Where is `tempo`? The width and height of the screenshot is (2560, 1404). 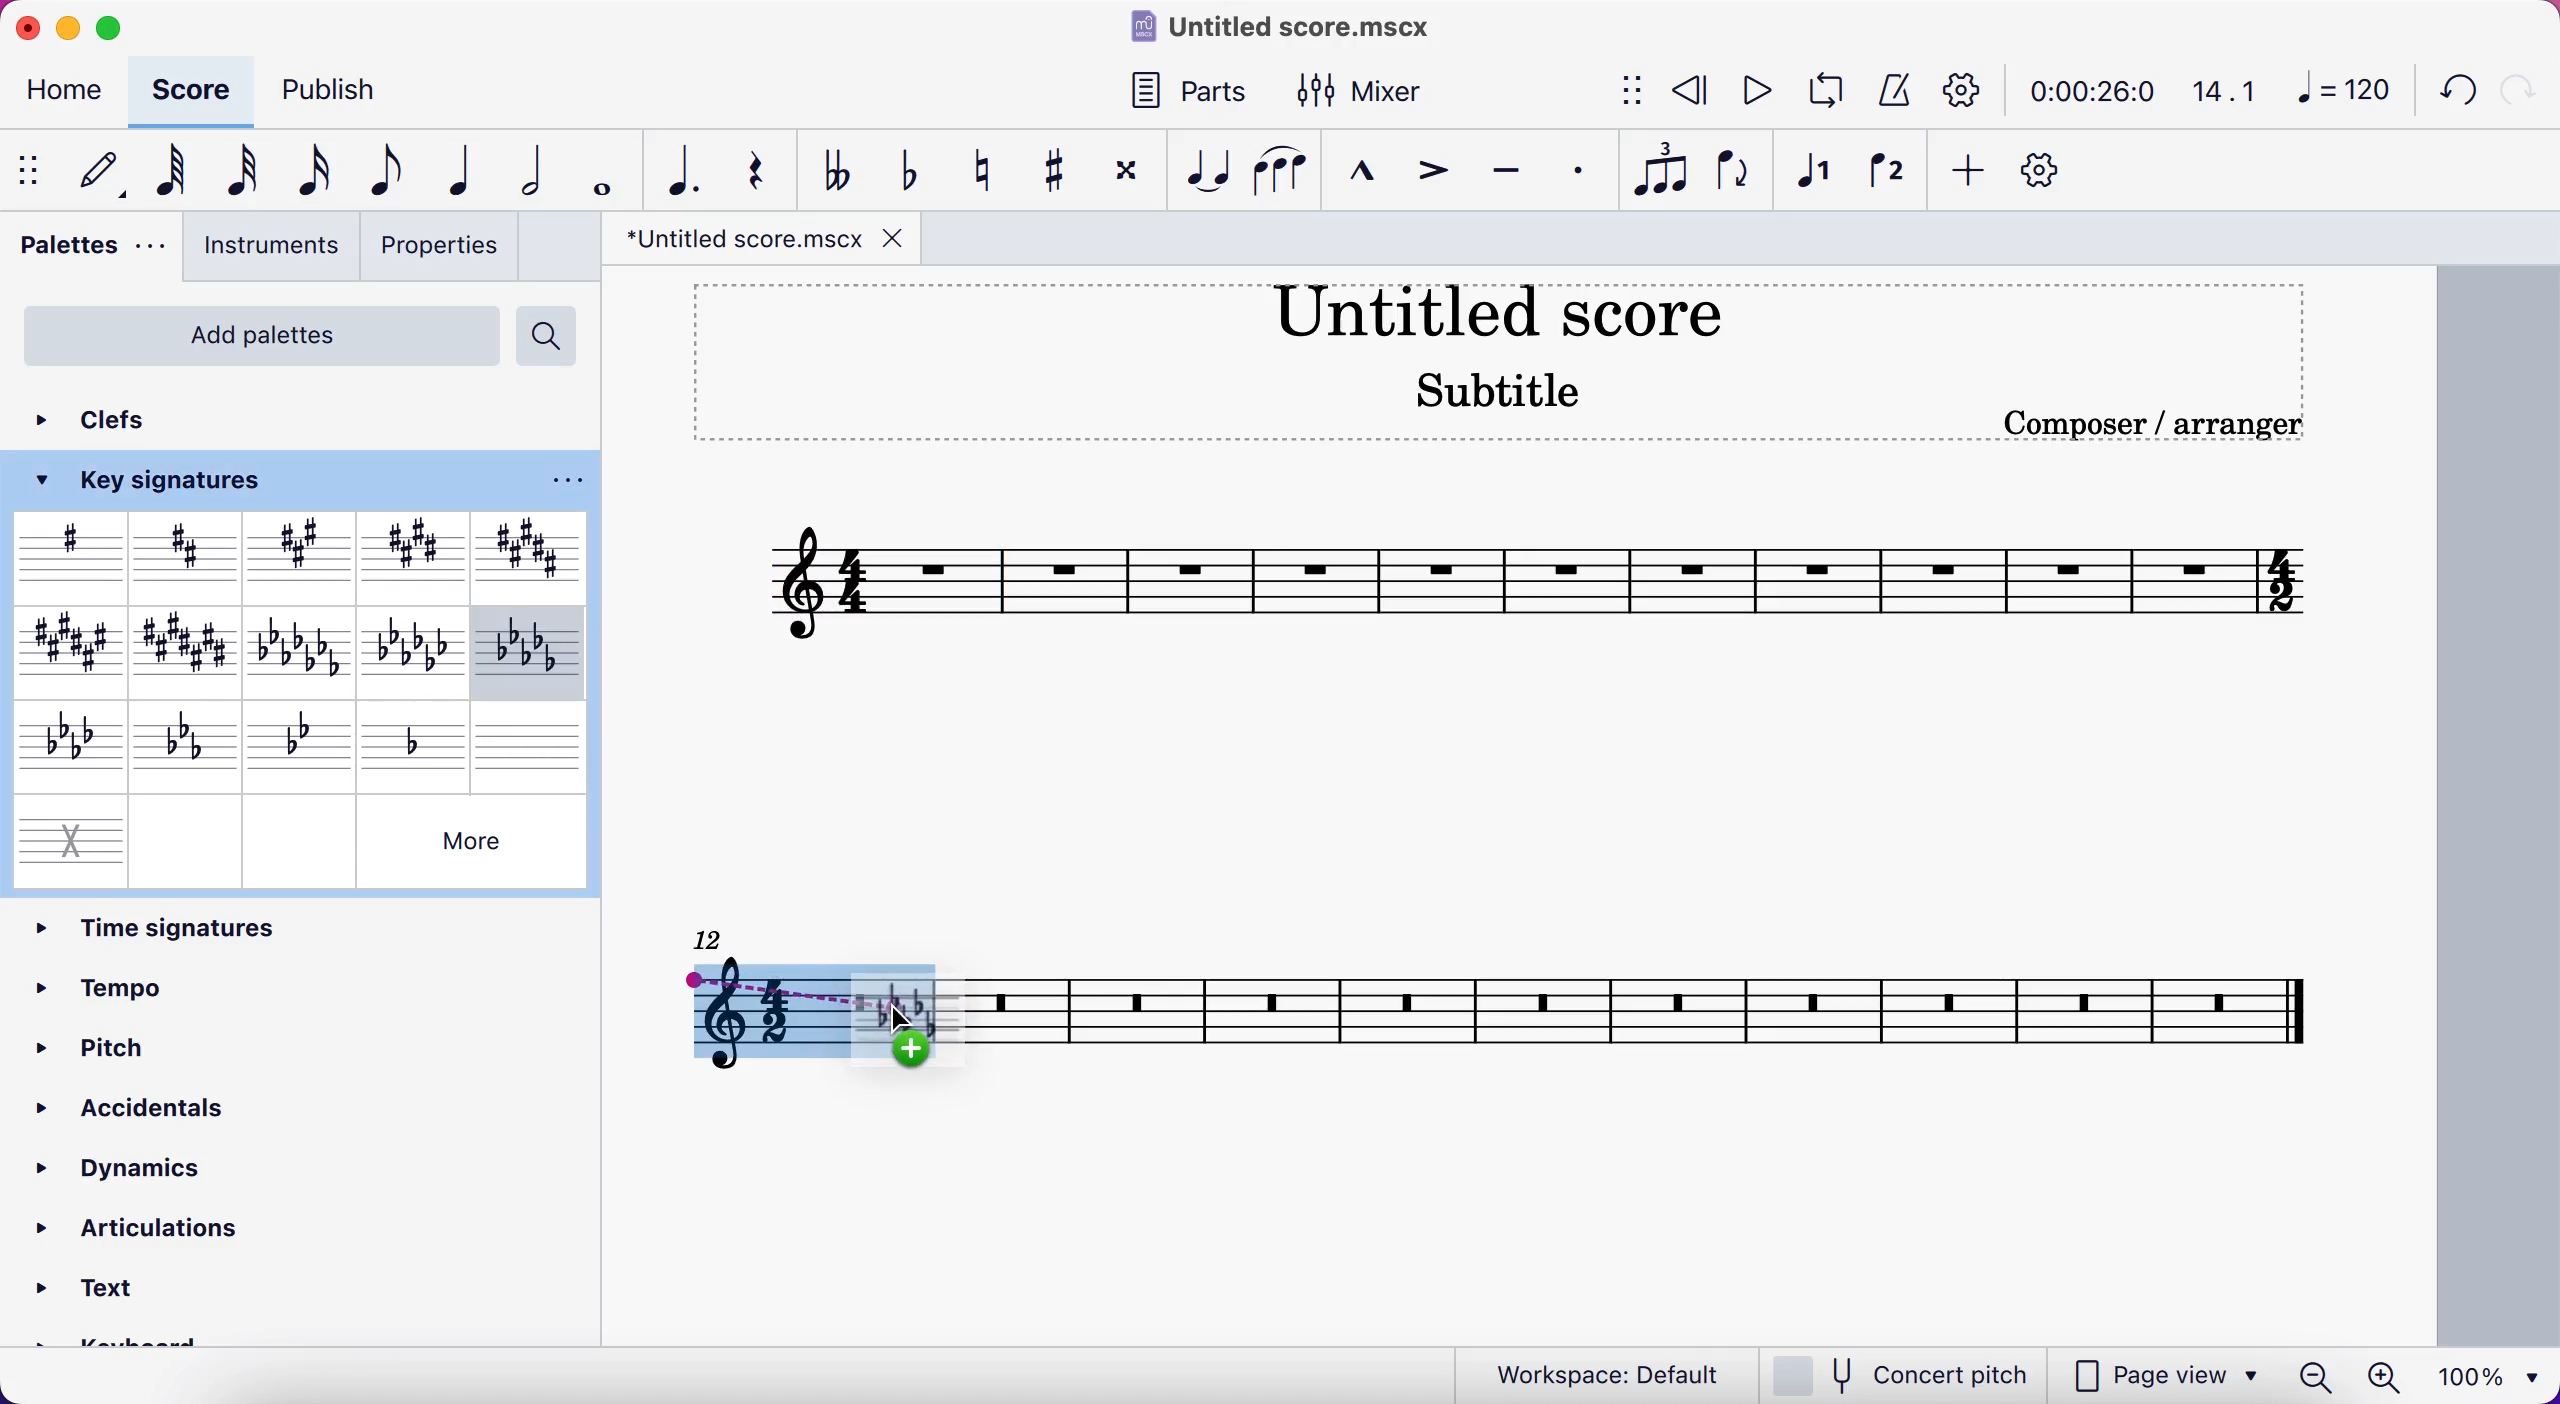
tempo is located at coordinates (187, 985).